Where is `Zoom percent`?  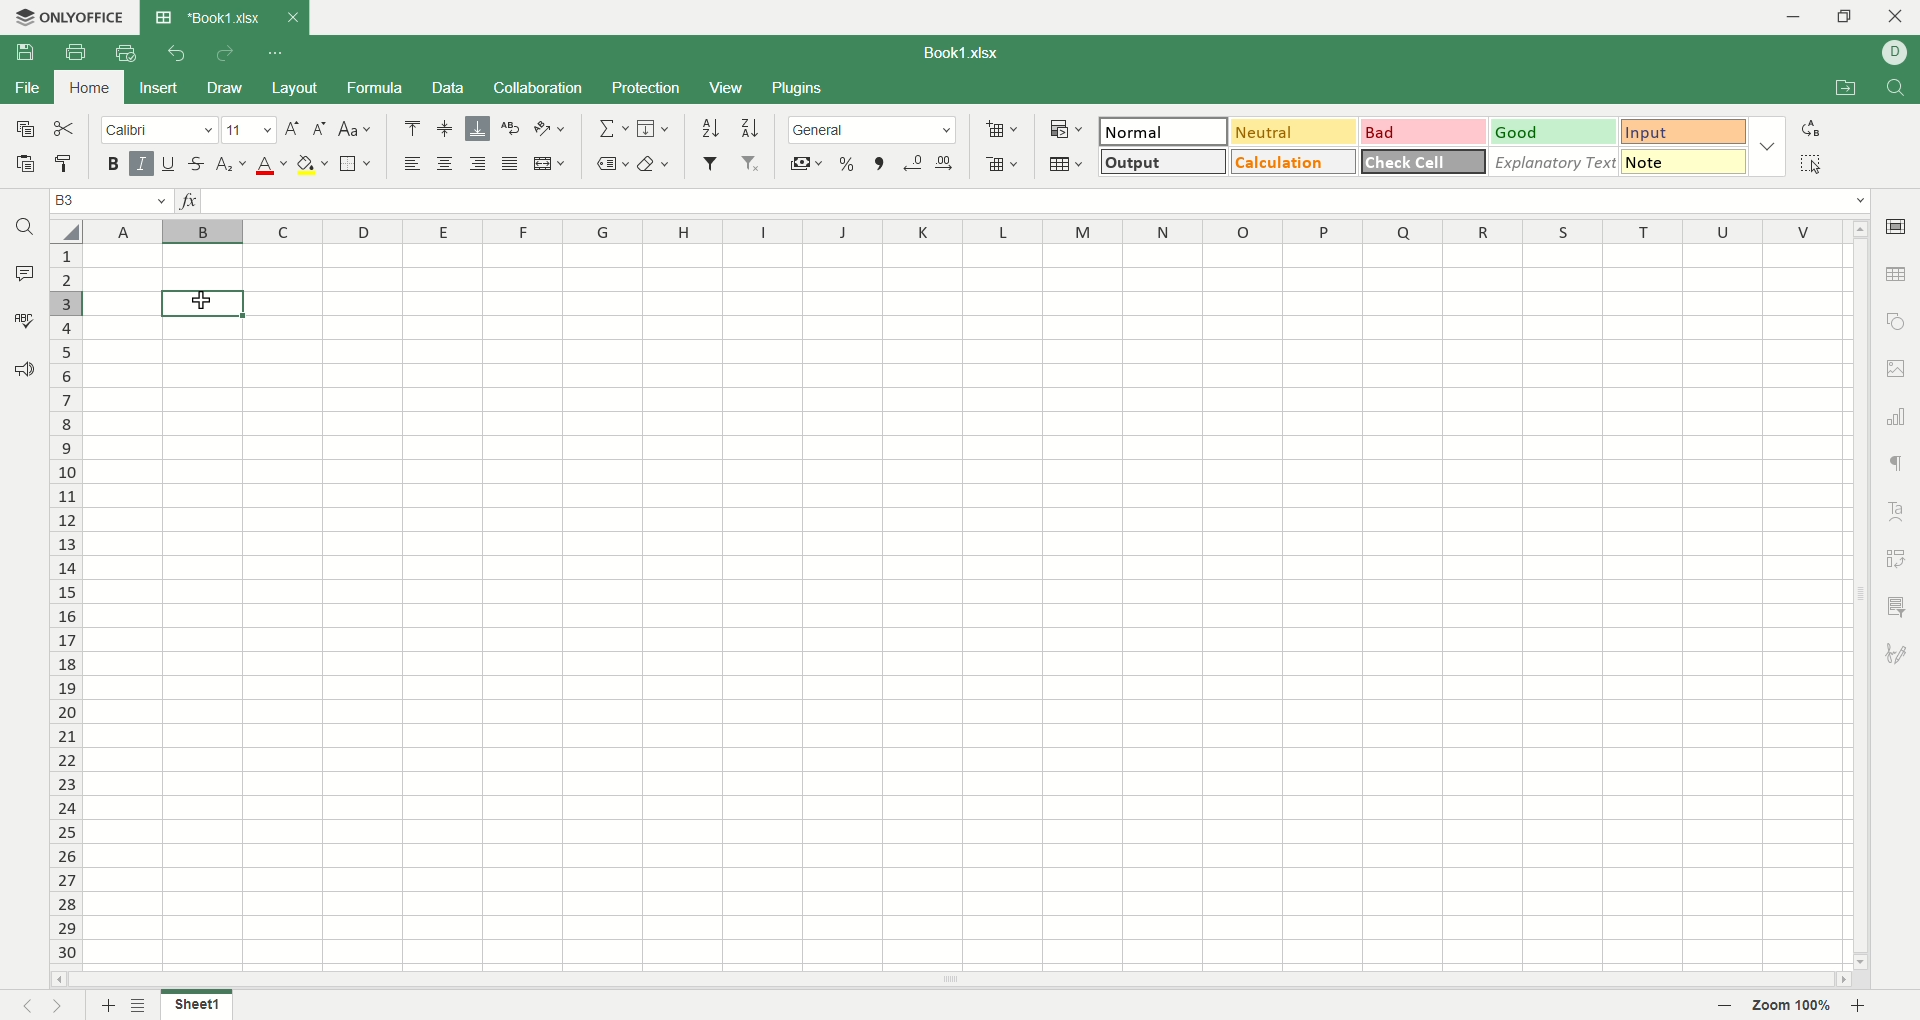
Zoom percent is located at coordinates (1792, 1007).